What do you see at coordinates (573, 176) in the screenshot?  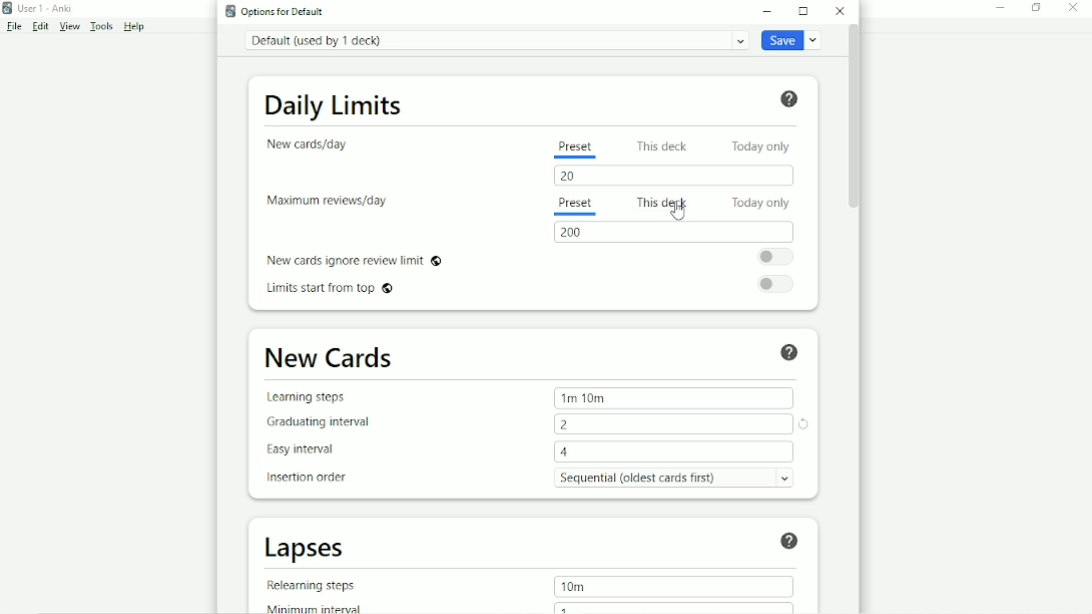 I see `20` at bounding box center [573, 176].